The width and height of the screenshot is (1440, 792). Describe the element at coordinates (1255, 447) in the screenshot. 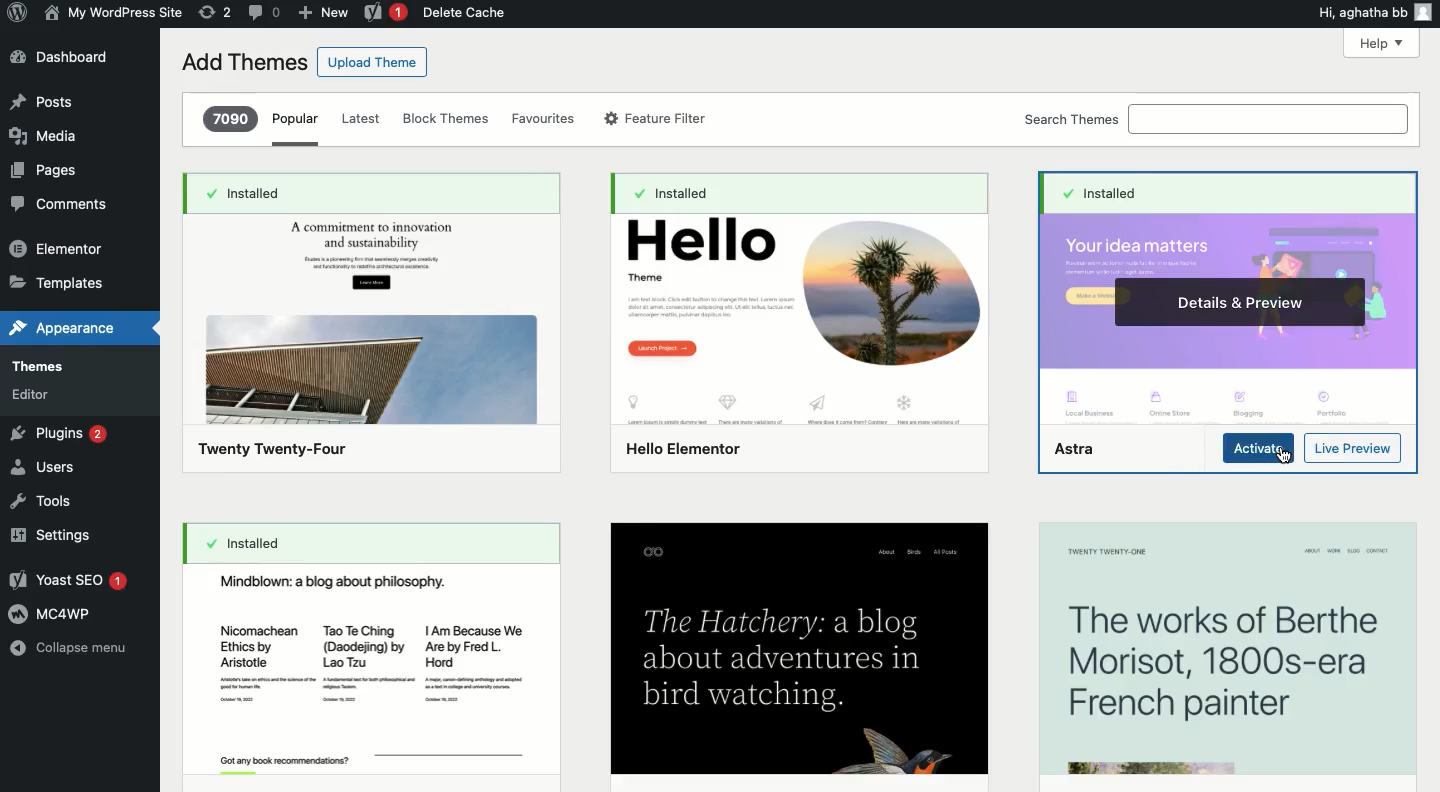

I see `Activate` at that location.